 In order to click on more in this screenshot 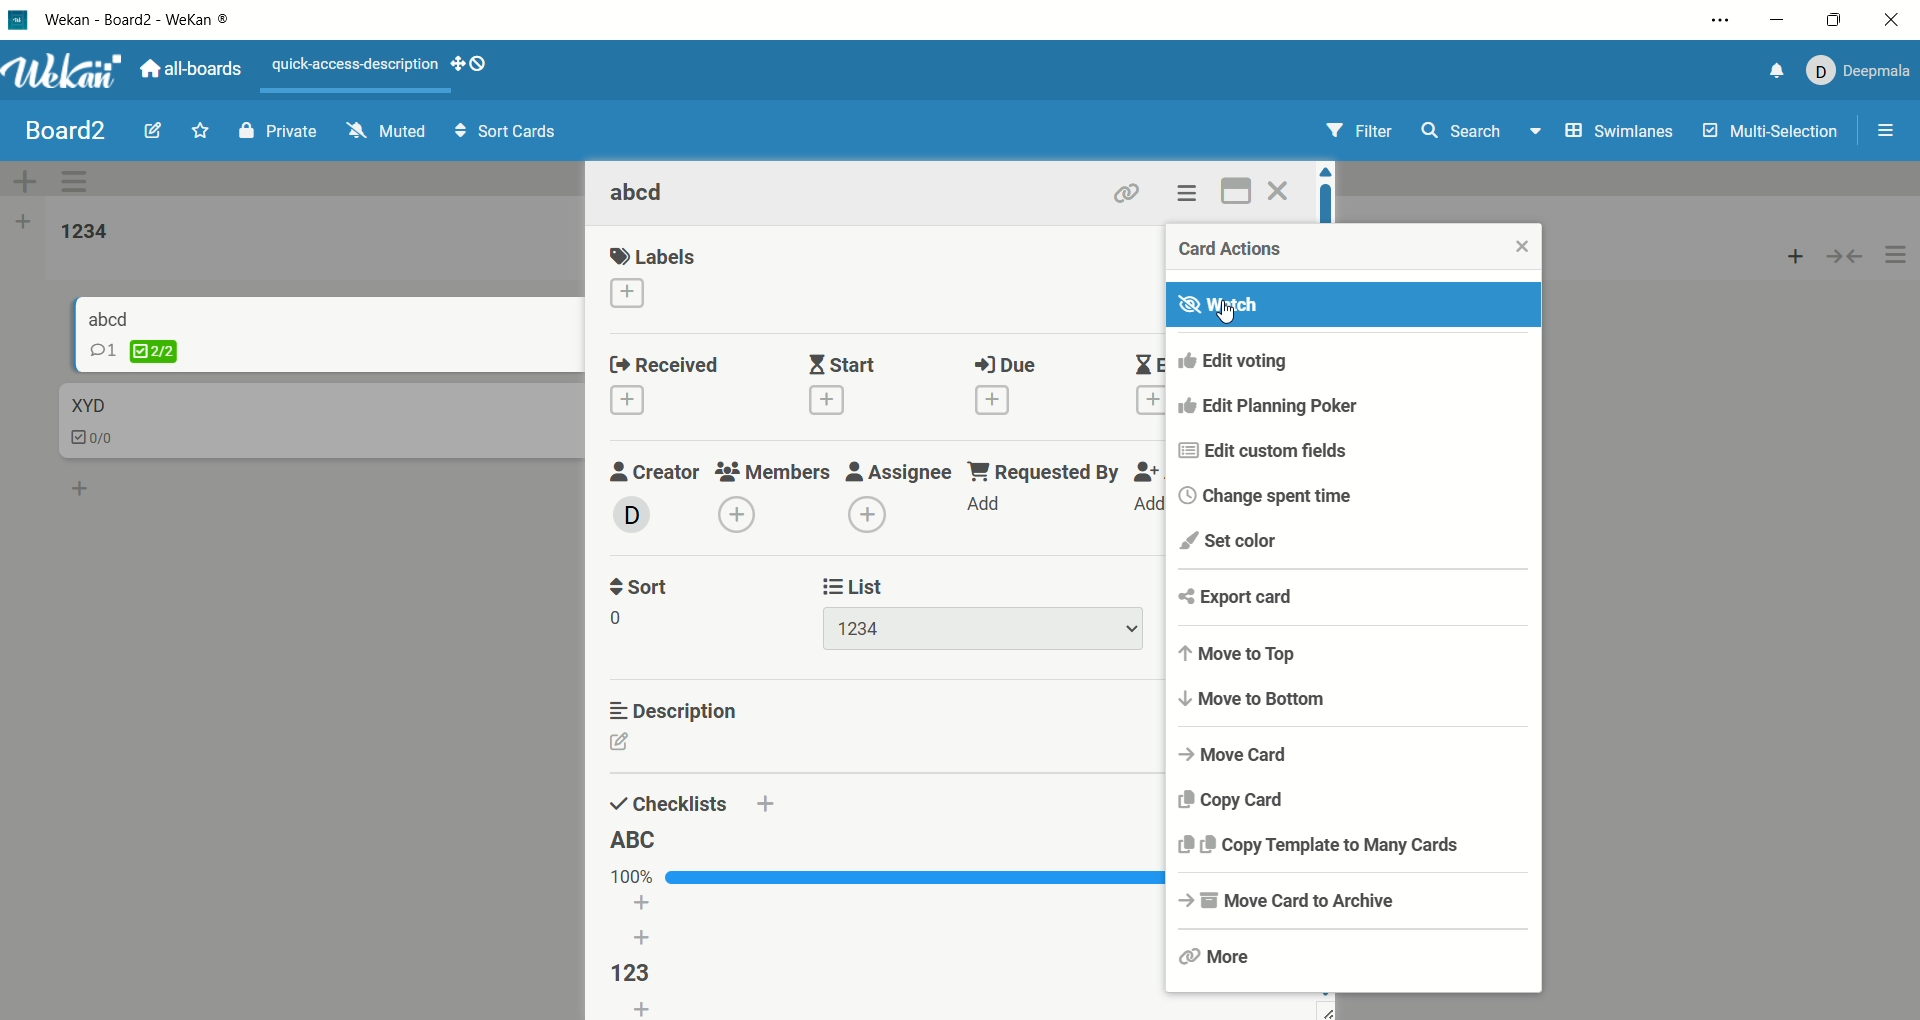, I will do `click(1353, 957)`.